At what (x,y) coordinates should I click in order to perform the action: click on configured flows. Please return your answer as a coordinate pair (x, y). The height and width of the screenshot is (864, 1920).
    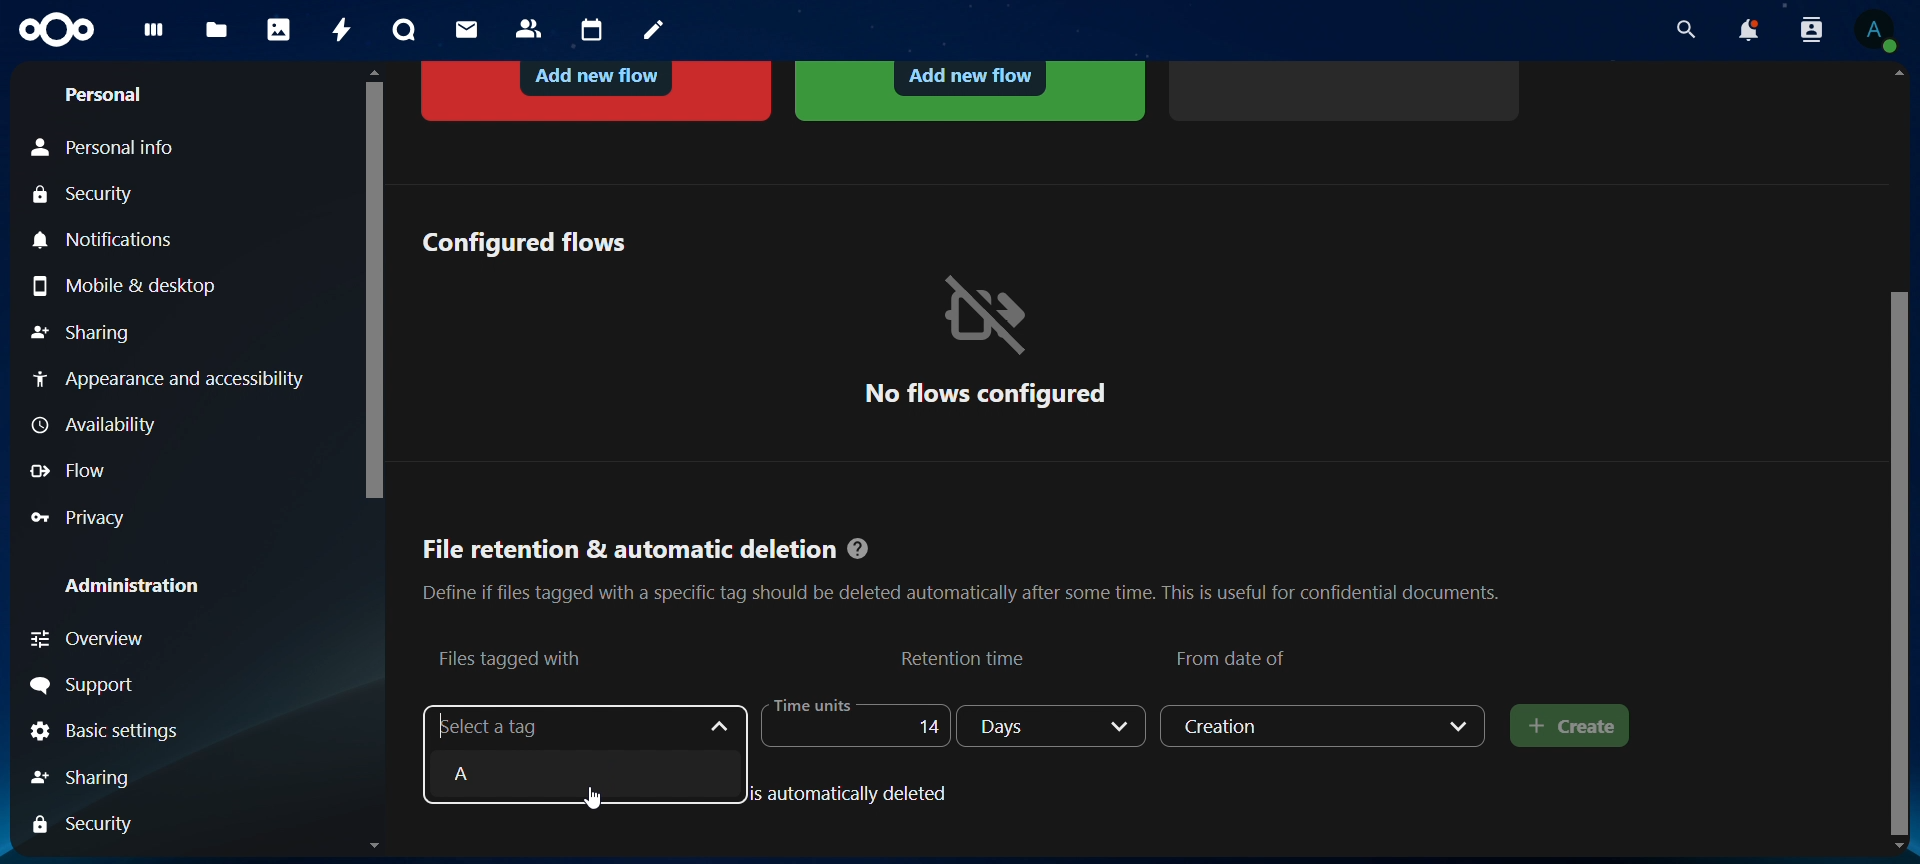
    Looking at the image, I should click on (523, 241).